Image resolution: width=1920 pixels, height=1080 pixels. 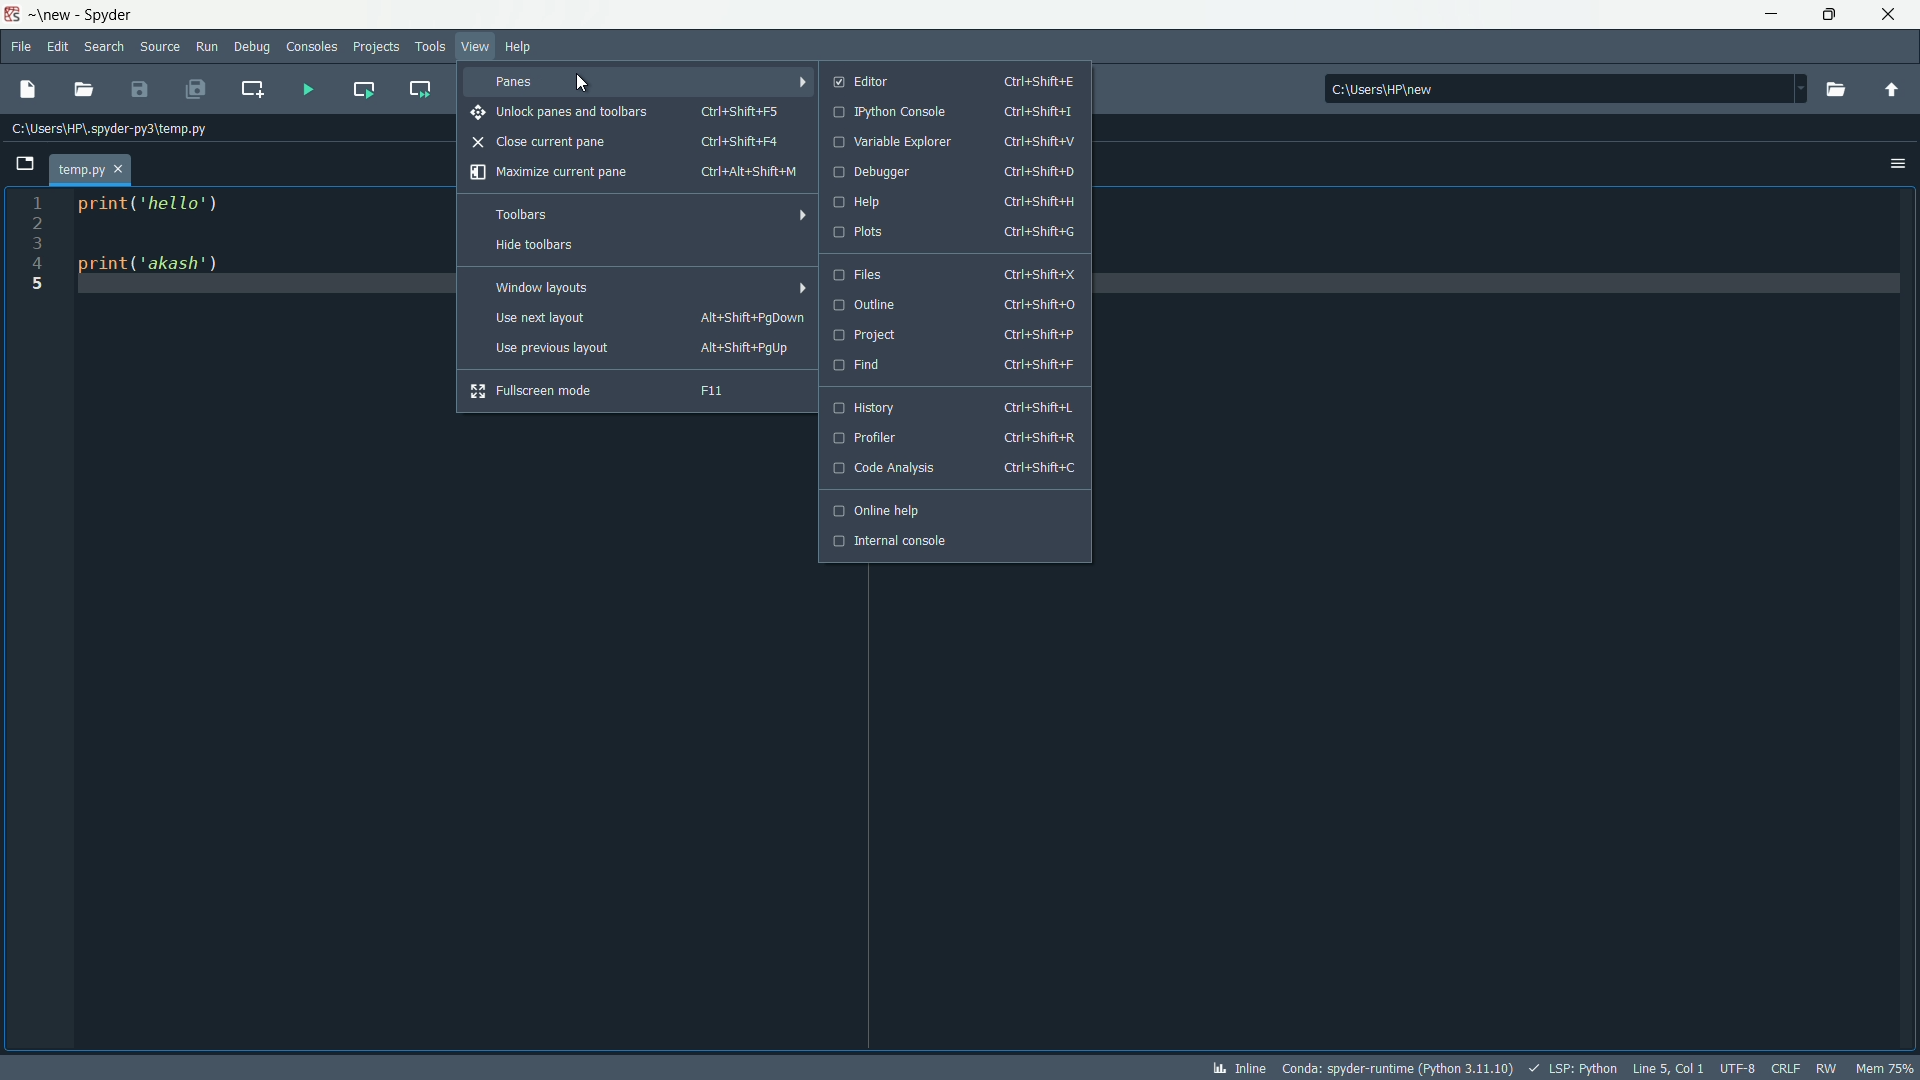 What do you see at coordinates (638, 214) in the screenshot?
I see `toolbars` at bounding box center [638, 214].